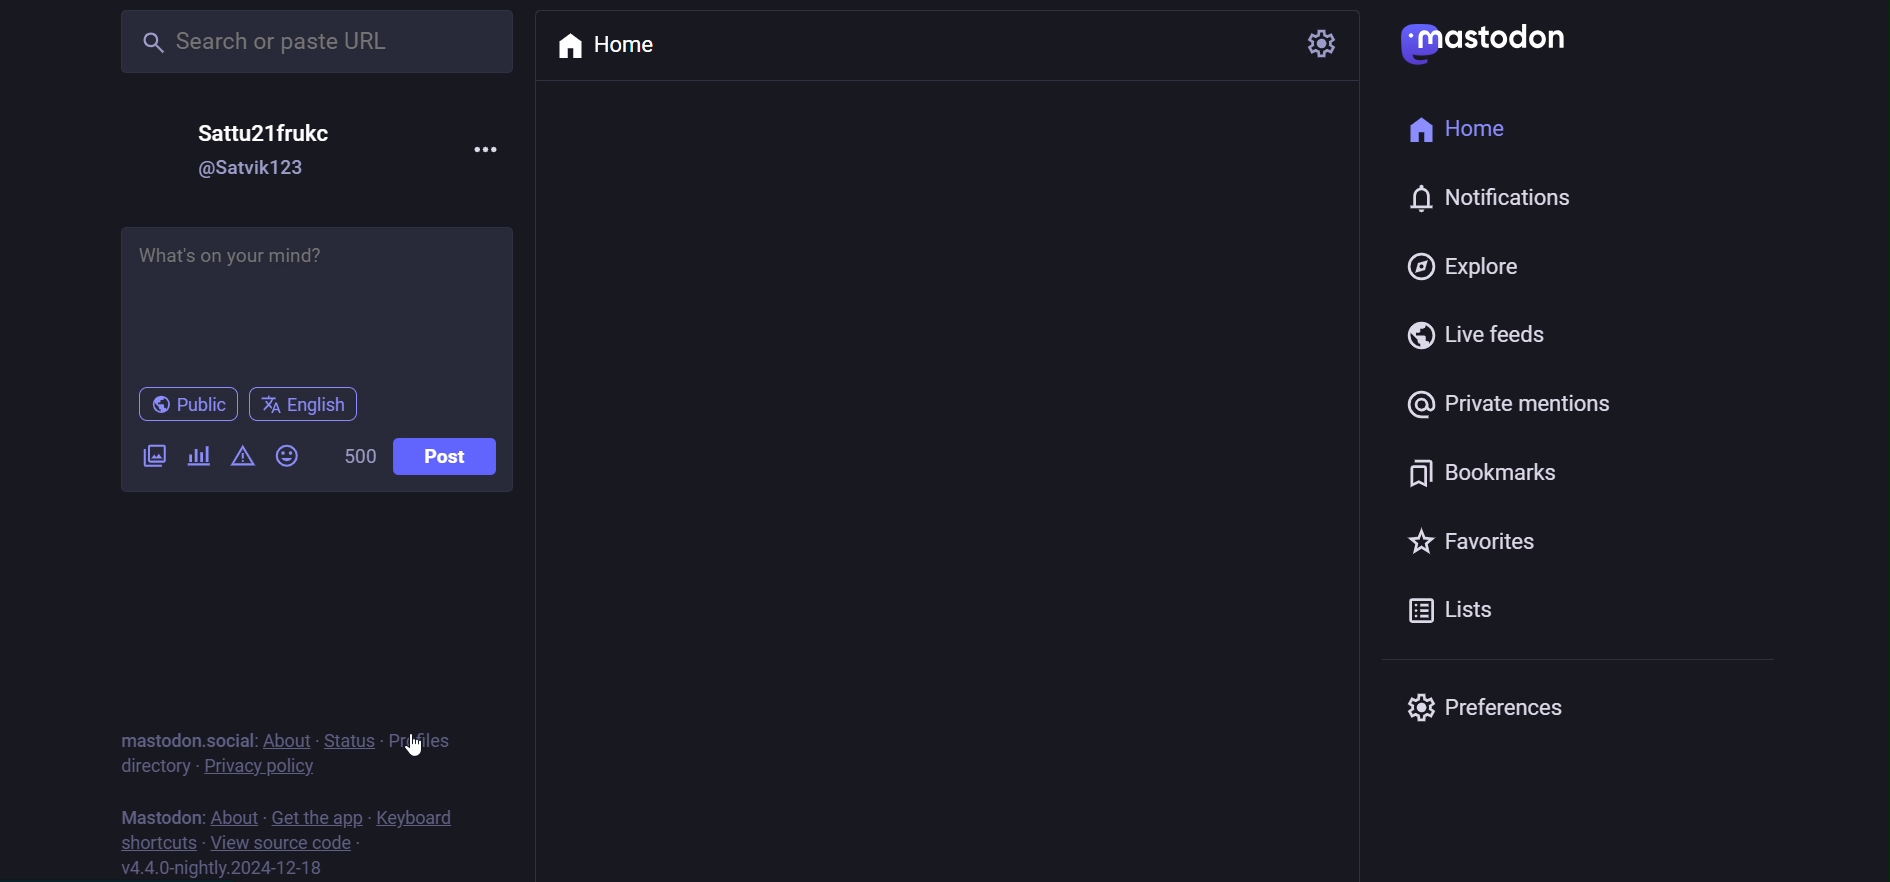  What do you see at coordinates (155, 842) in the screenshot?
I see `shortcut` at bounding box center [155, 842].